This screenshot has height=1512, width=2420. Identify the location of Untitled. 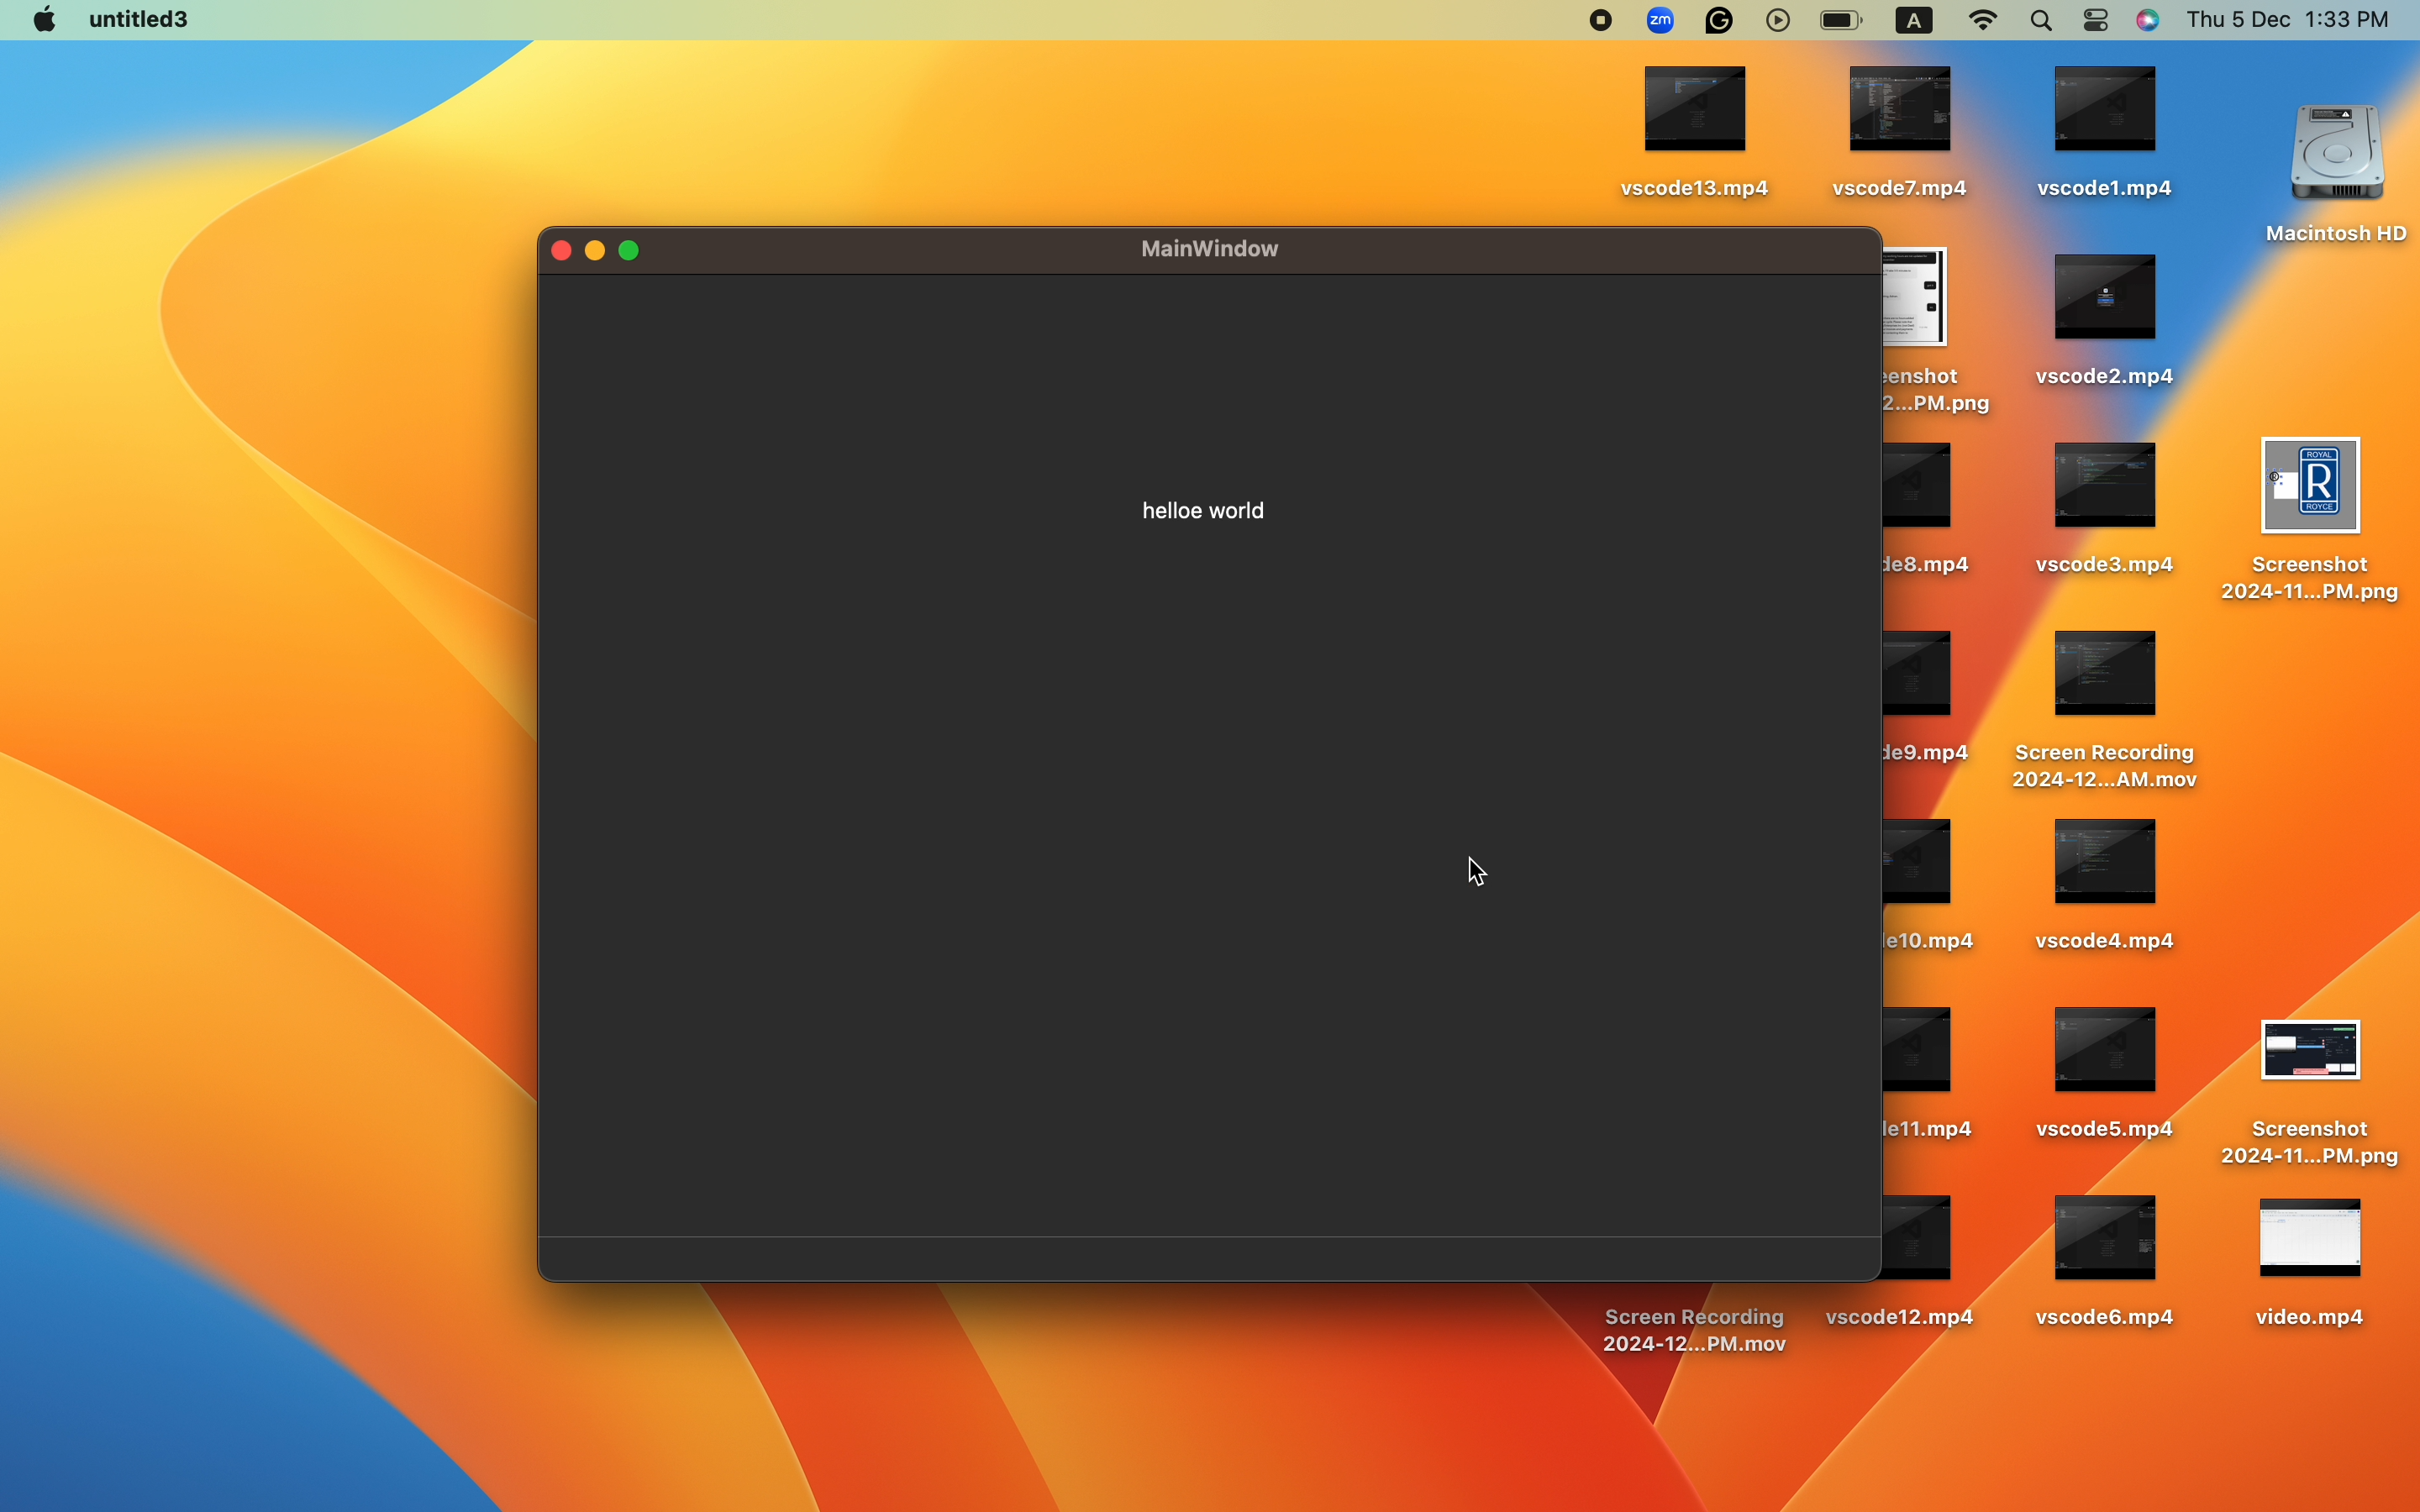
(118, 18).